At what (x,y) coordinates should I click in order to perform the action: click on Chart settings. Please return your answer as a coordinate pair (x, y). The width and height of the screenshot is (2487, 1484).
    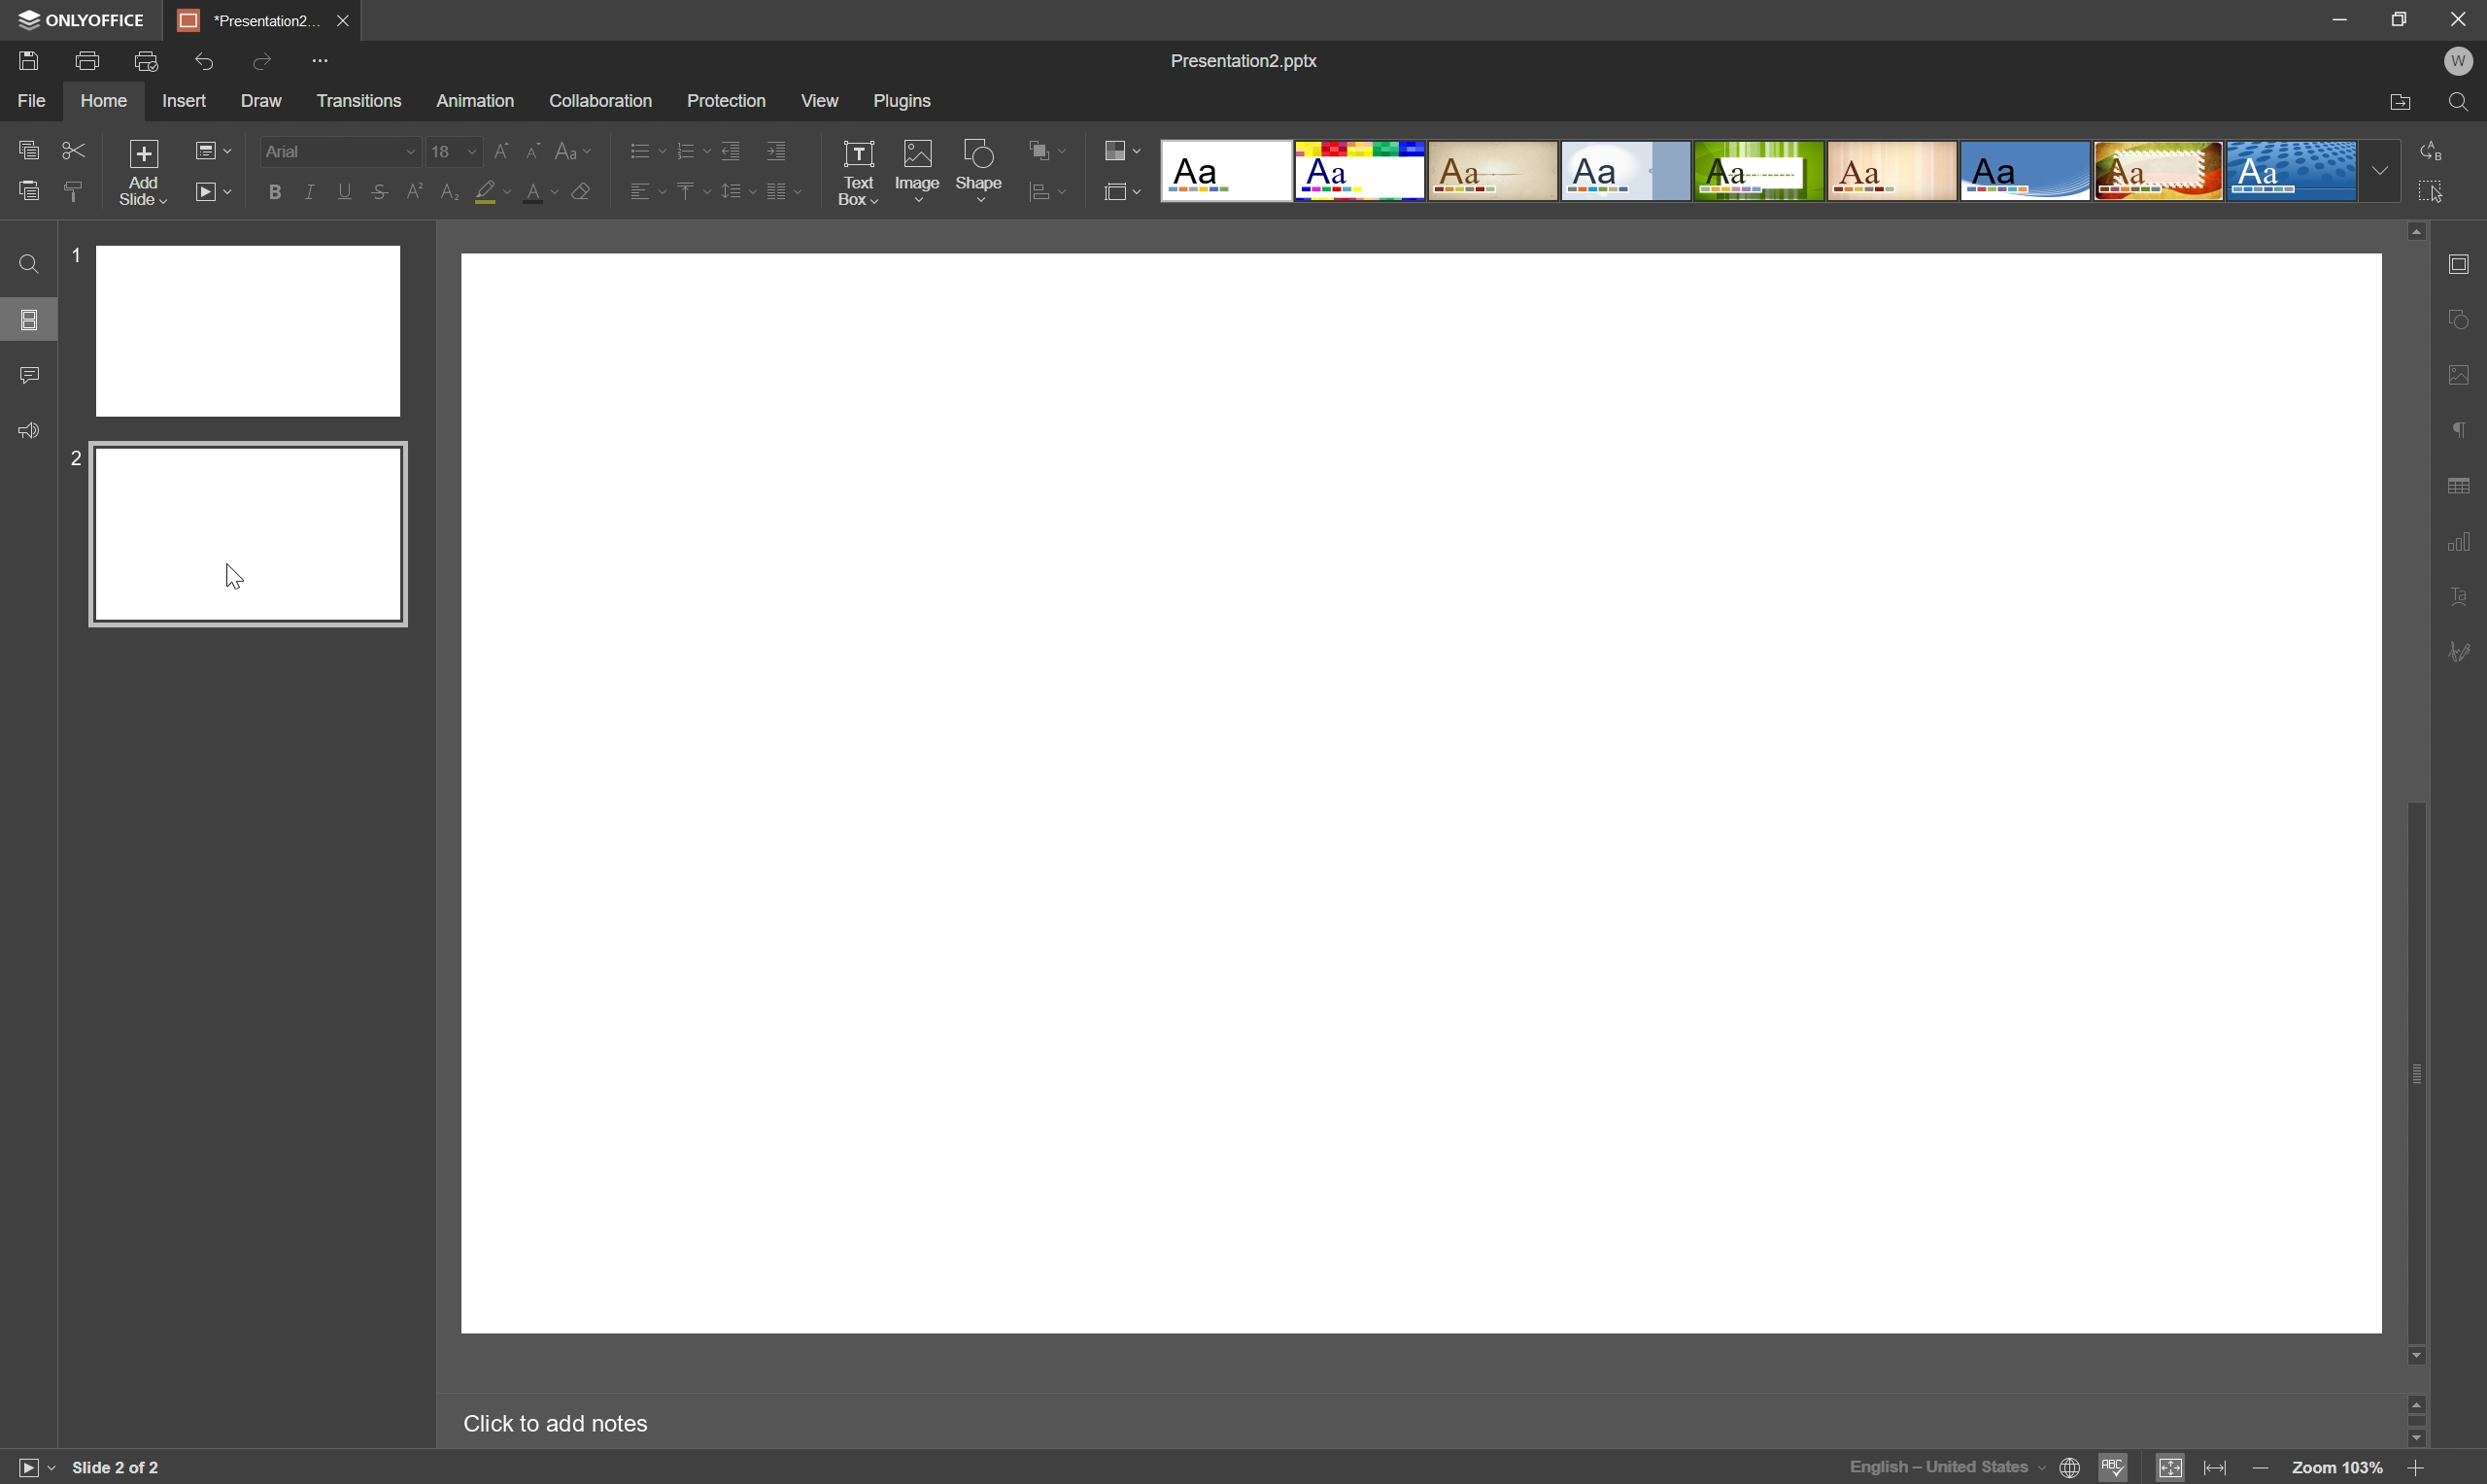
    Looking at the image, I should click on (2462, 538).